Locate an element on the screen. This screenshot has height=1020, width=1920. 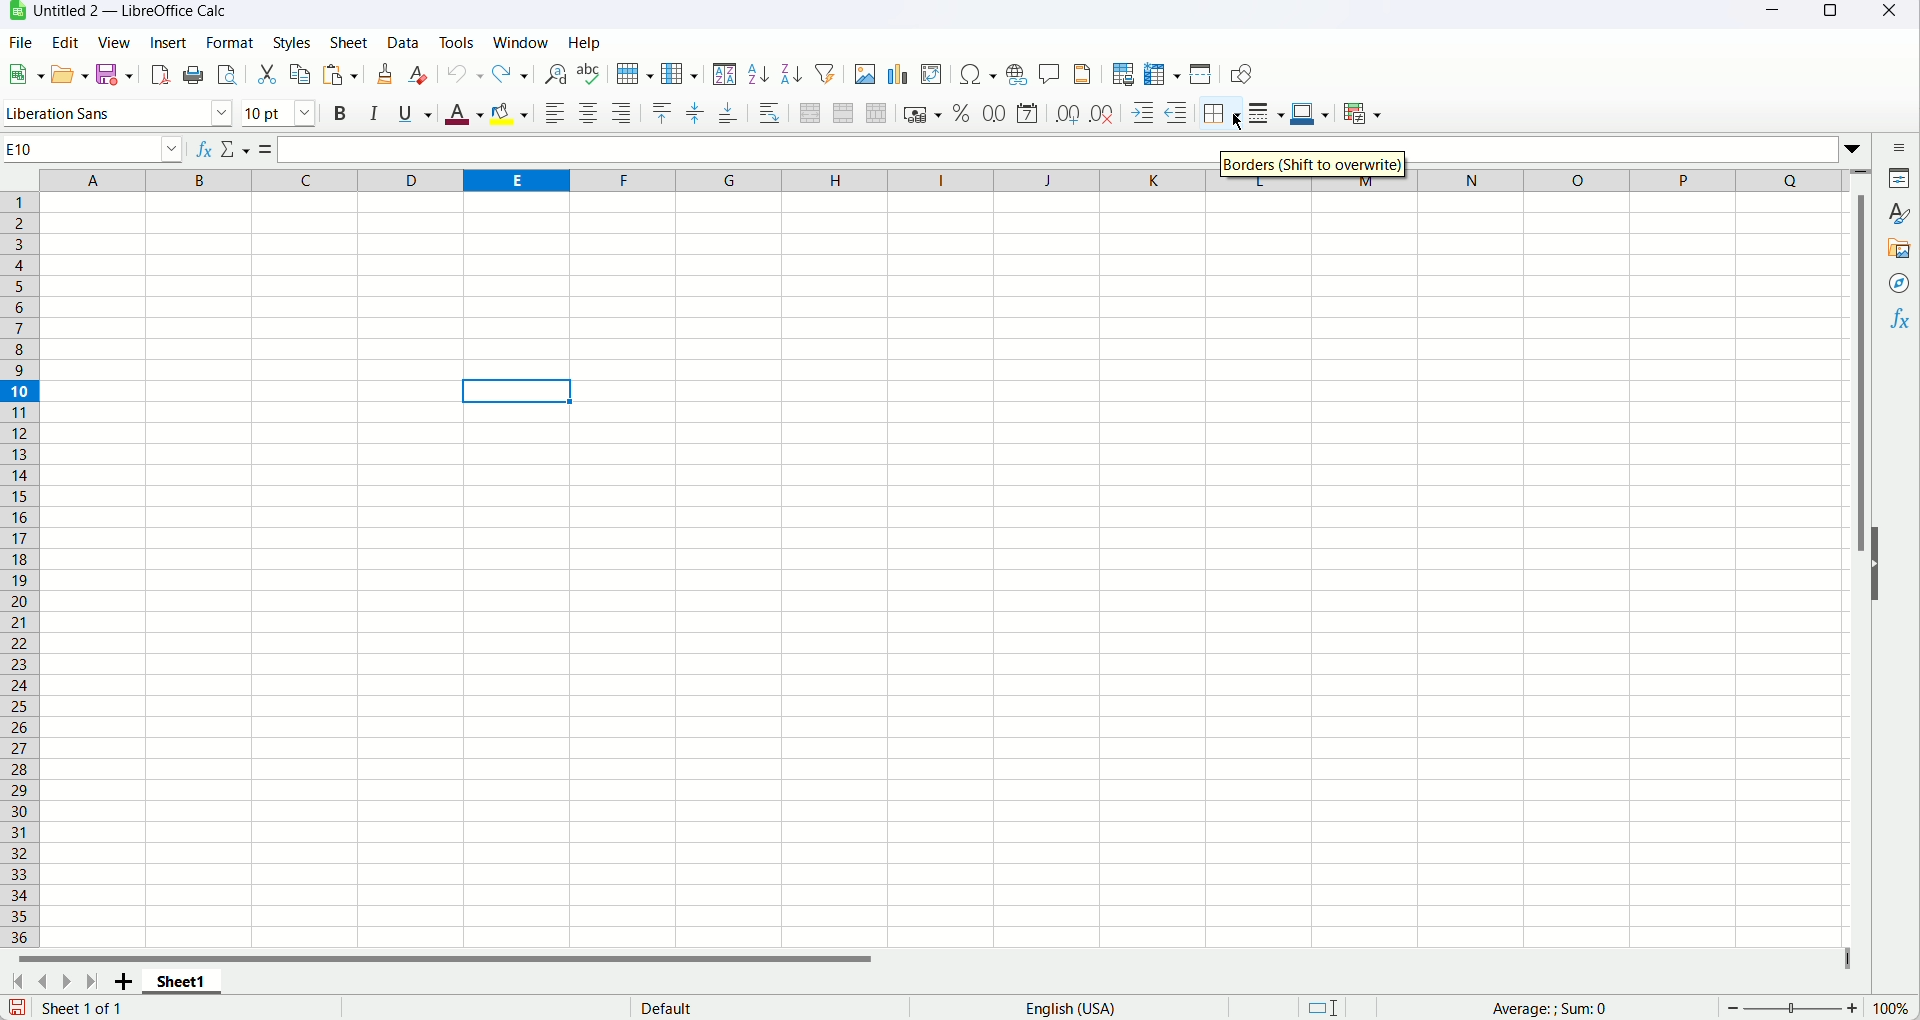
Scroll to last sheet is located at coordinates (96, 982).